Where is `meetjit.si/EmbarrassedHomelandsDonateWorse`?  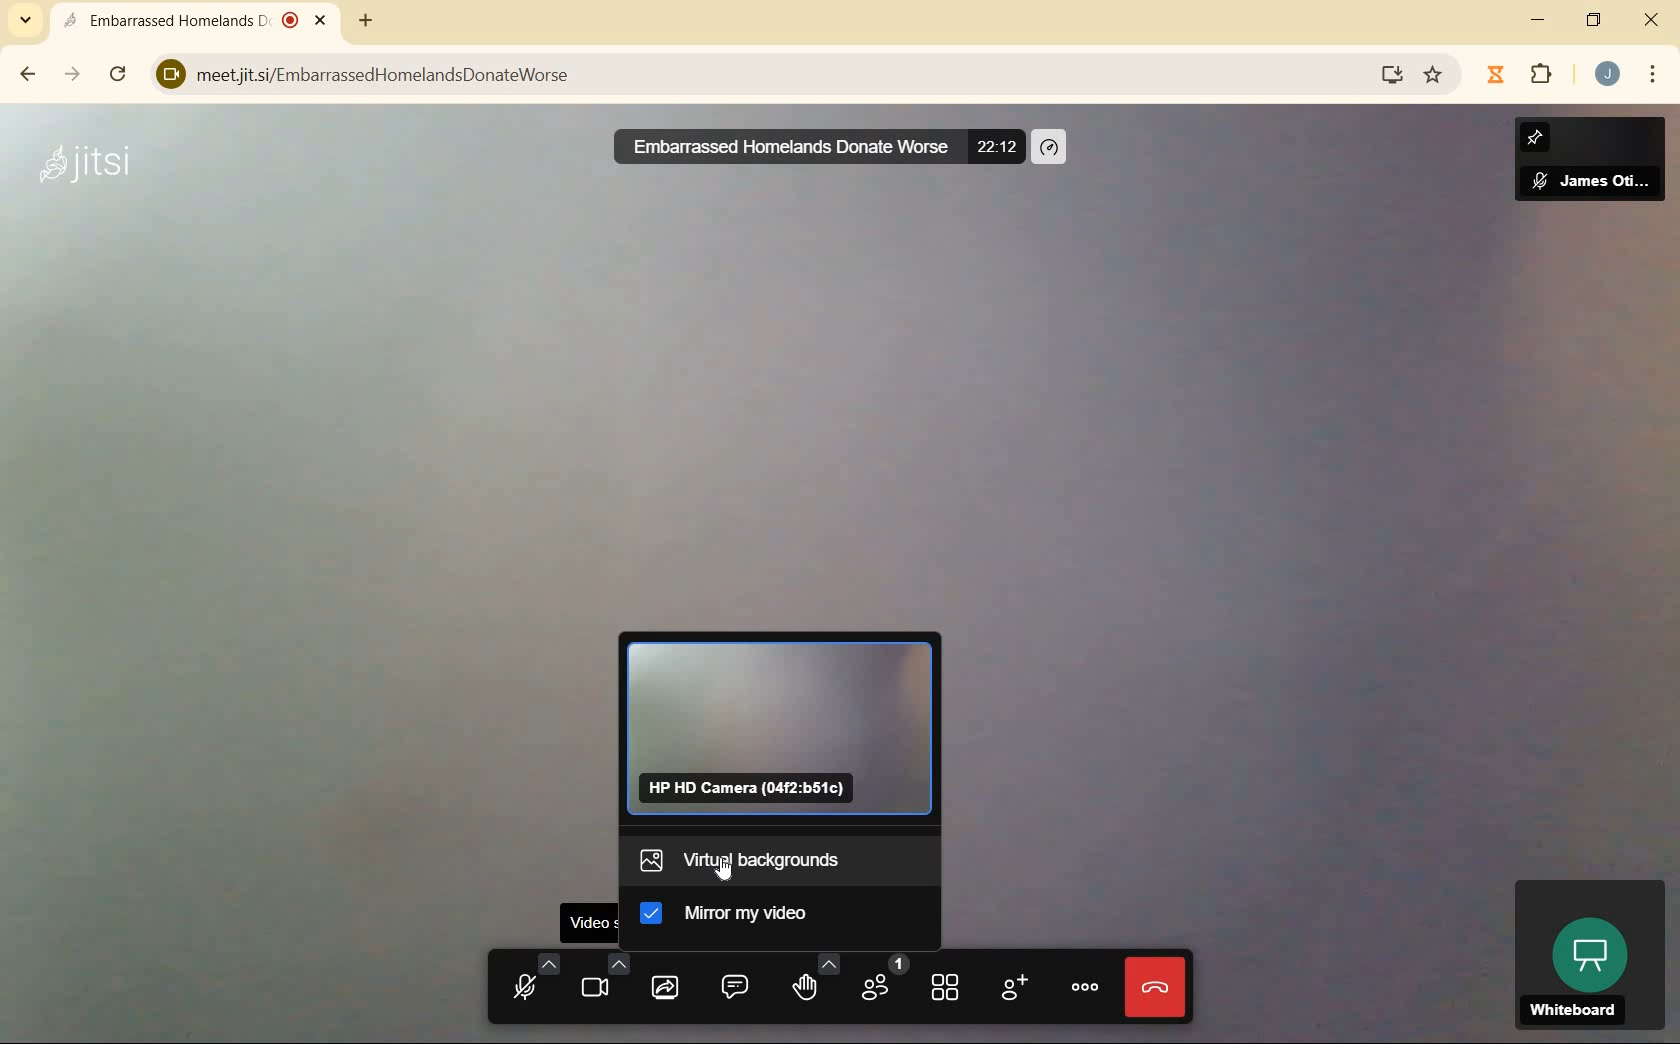 meetjit.si/EmbarrassedHomelandsDonateWorse is located at coordinates (746, 70).